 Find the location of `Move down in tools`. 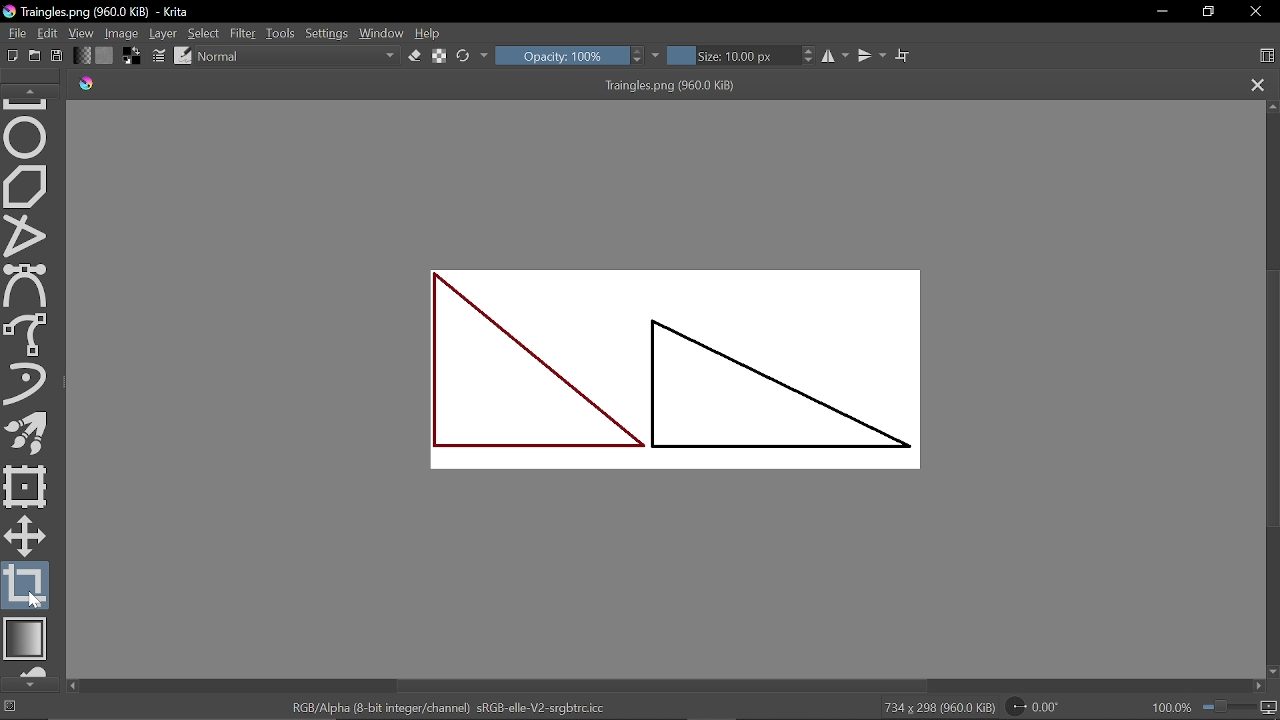

Move down in tools is located at coordinates (29, 685).